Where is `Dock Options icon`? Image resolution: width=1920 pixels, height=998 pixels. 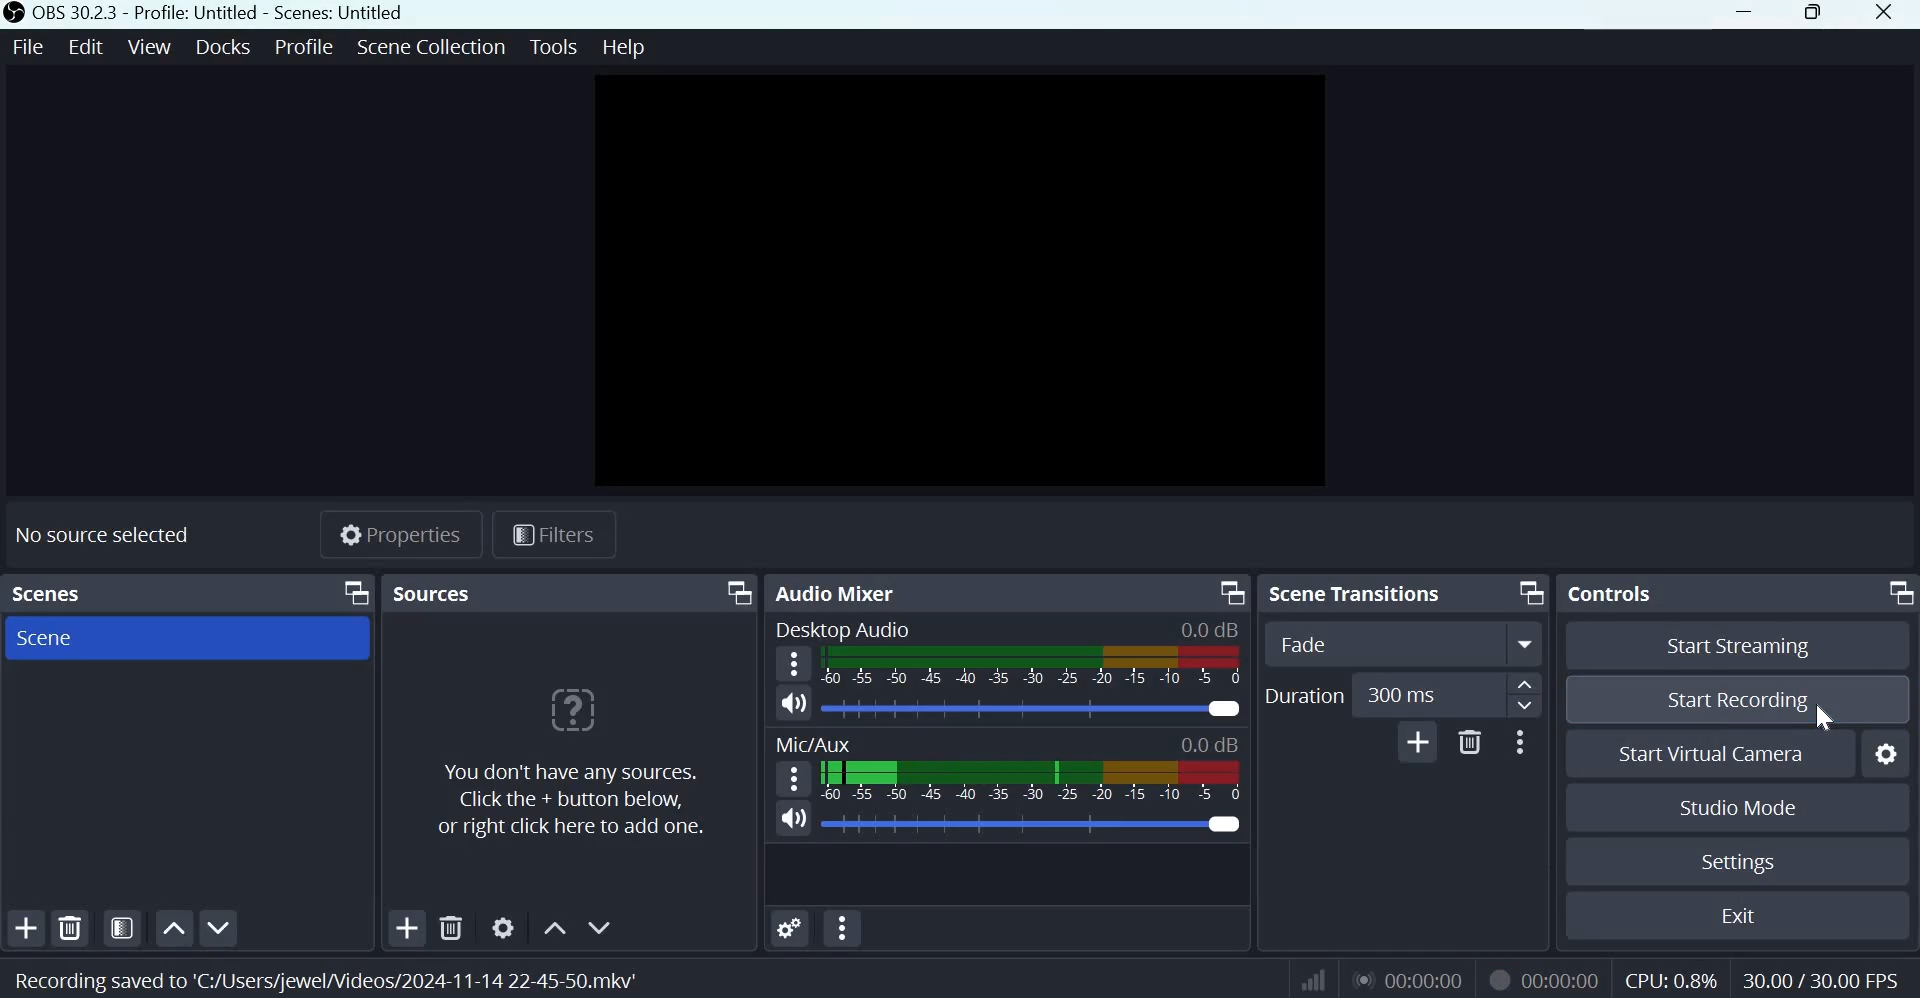 Dock Options icon is located at coordinates (1900, 594).